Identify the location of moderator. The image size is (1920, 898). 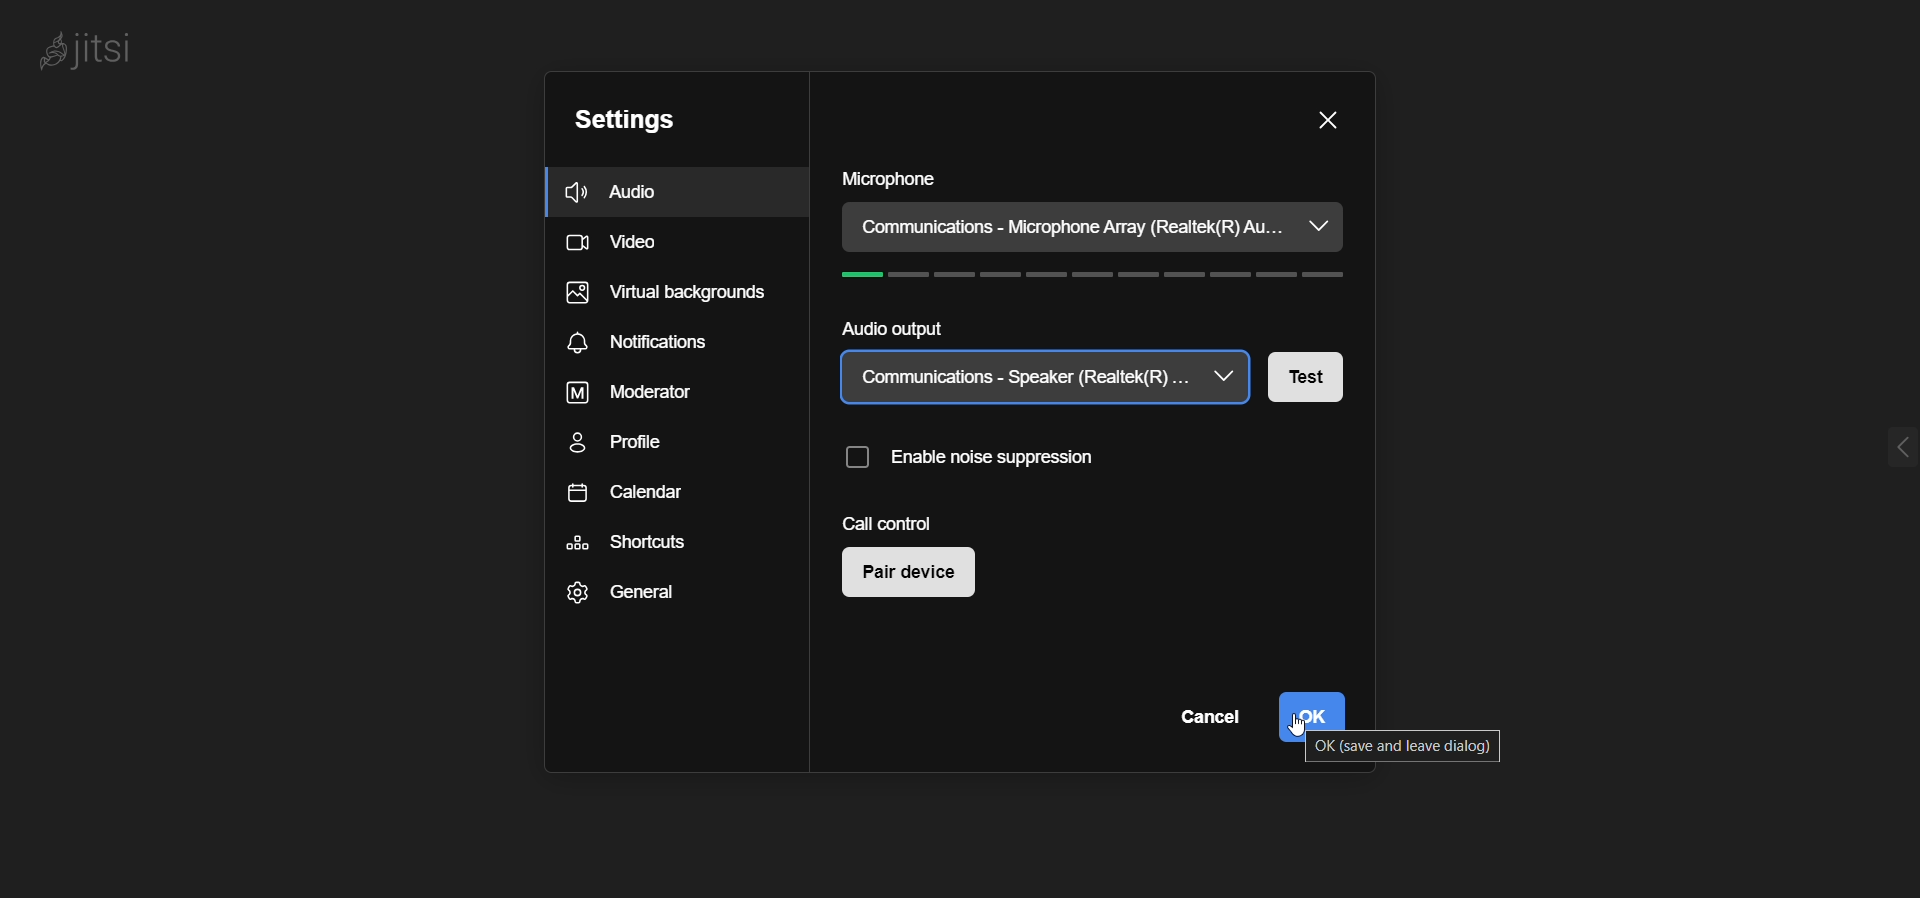
(622, 394).